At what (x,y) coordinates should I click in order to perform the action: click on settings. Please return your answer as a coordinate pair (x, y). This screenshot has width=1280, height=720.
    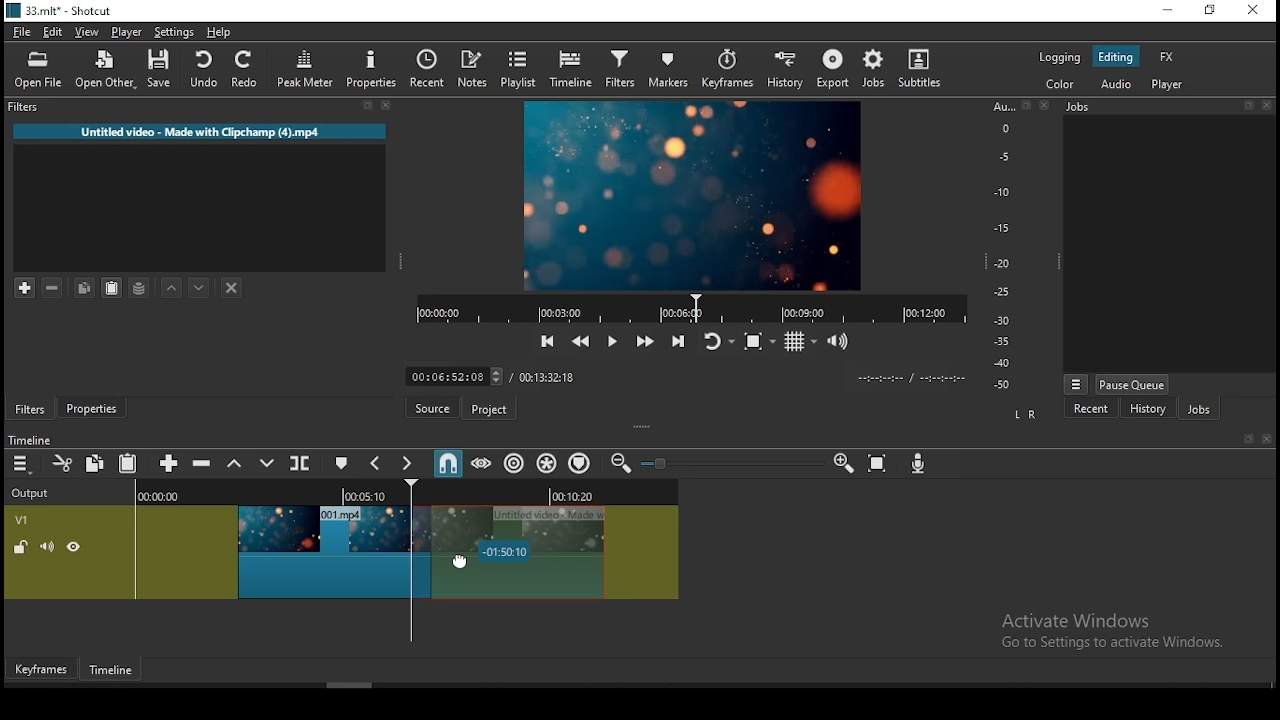
    Looking at the image, I should click on (176, 32).